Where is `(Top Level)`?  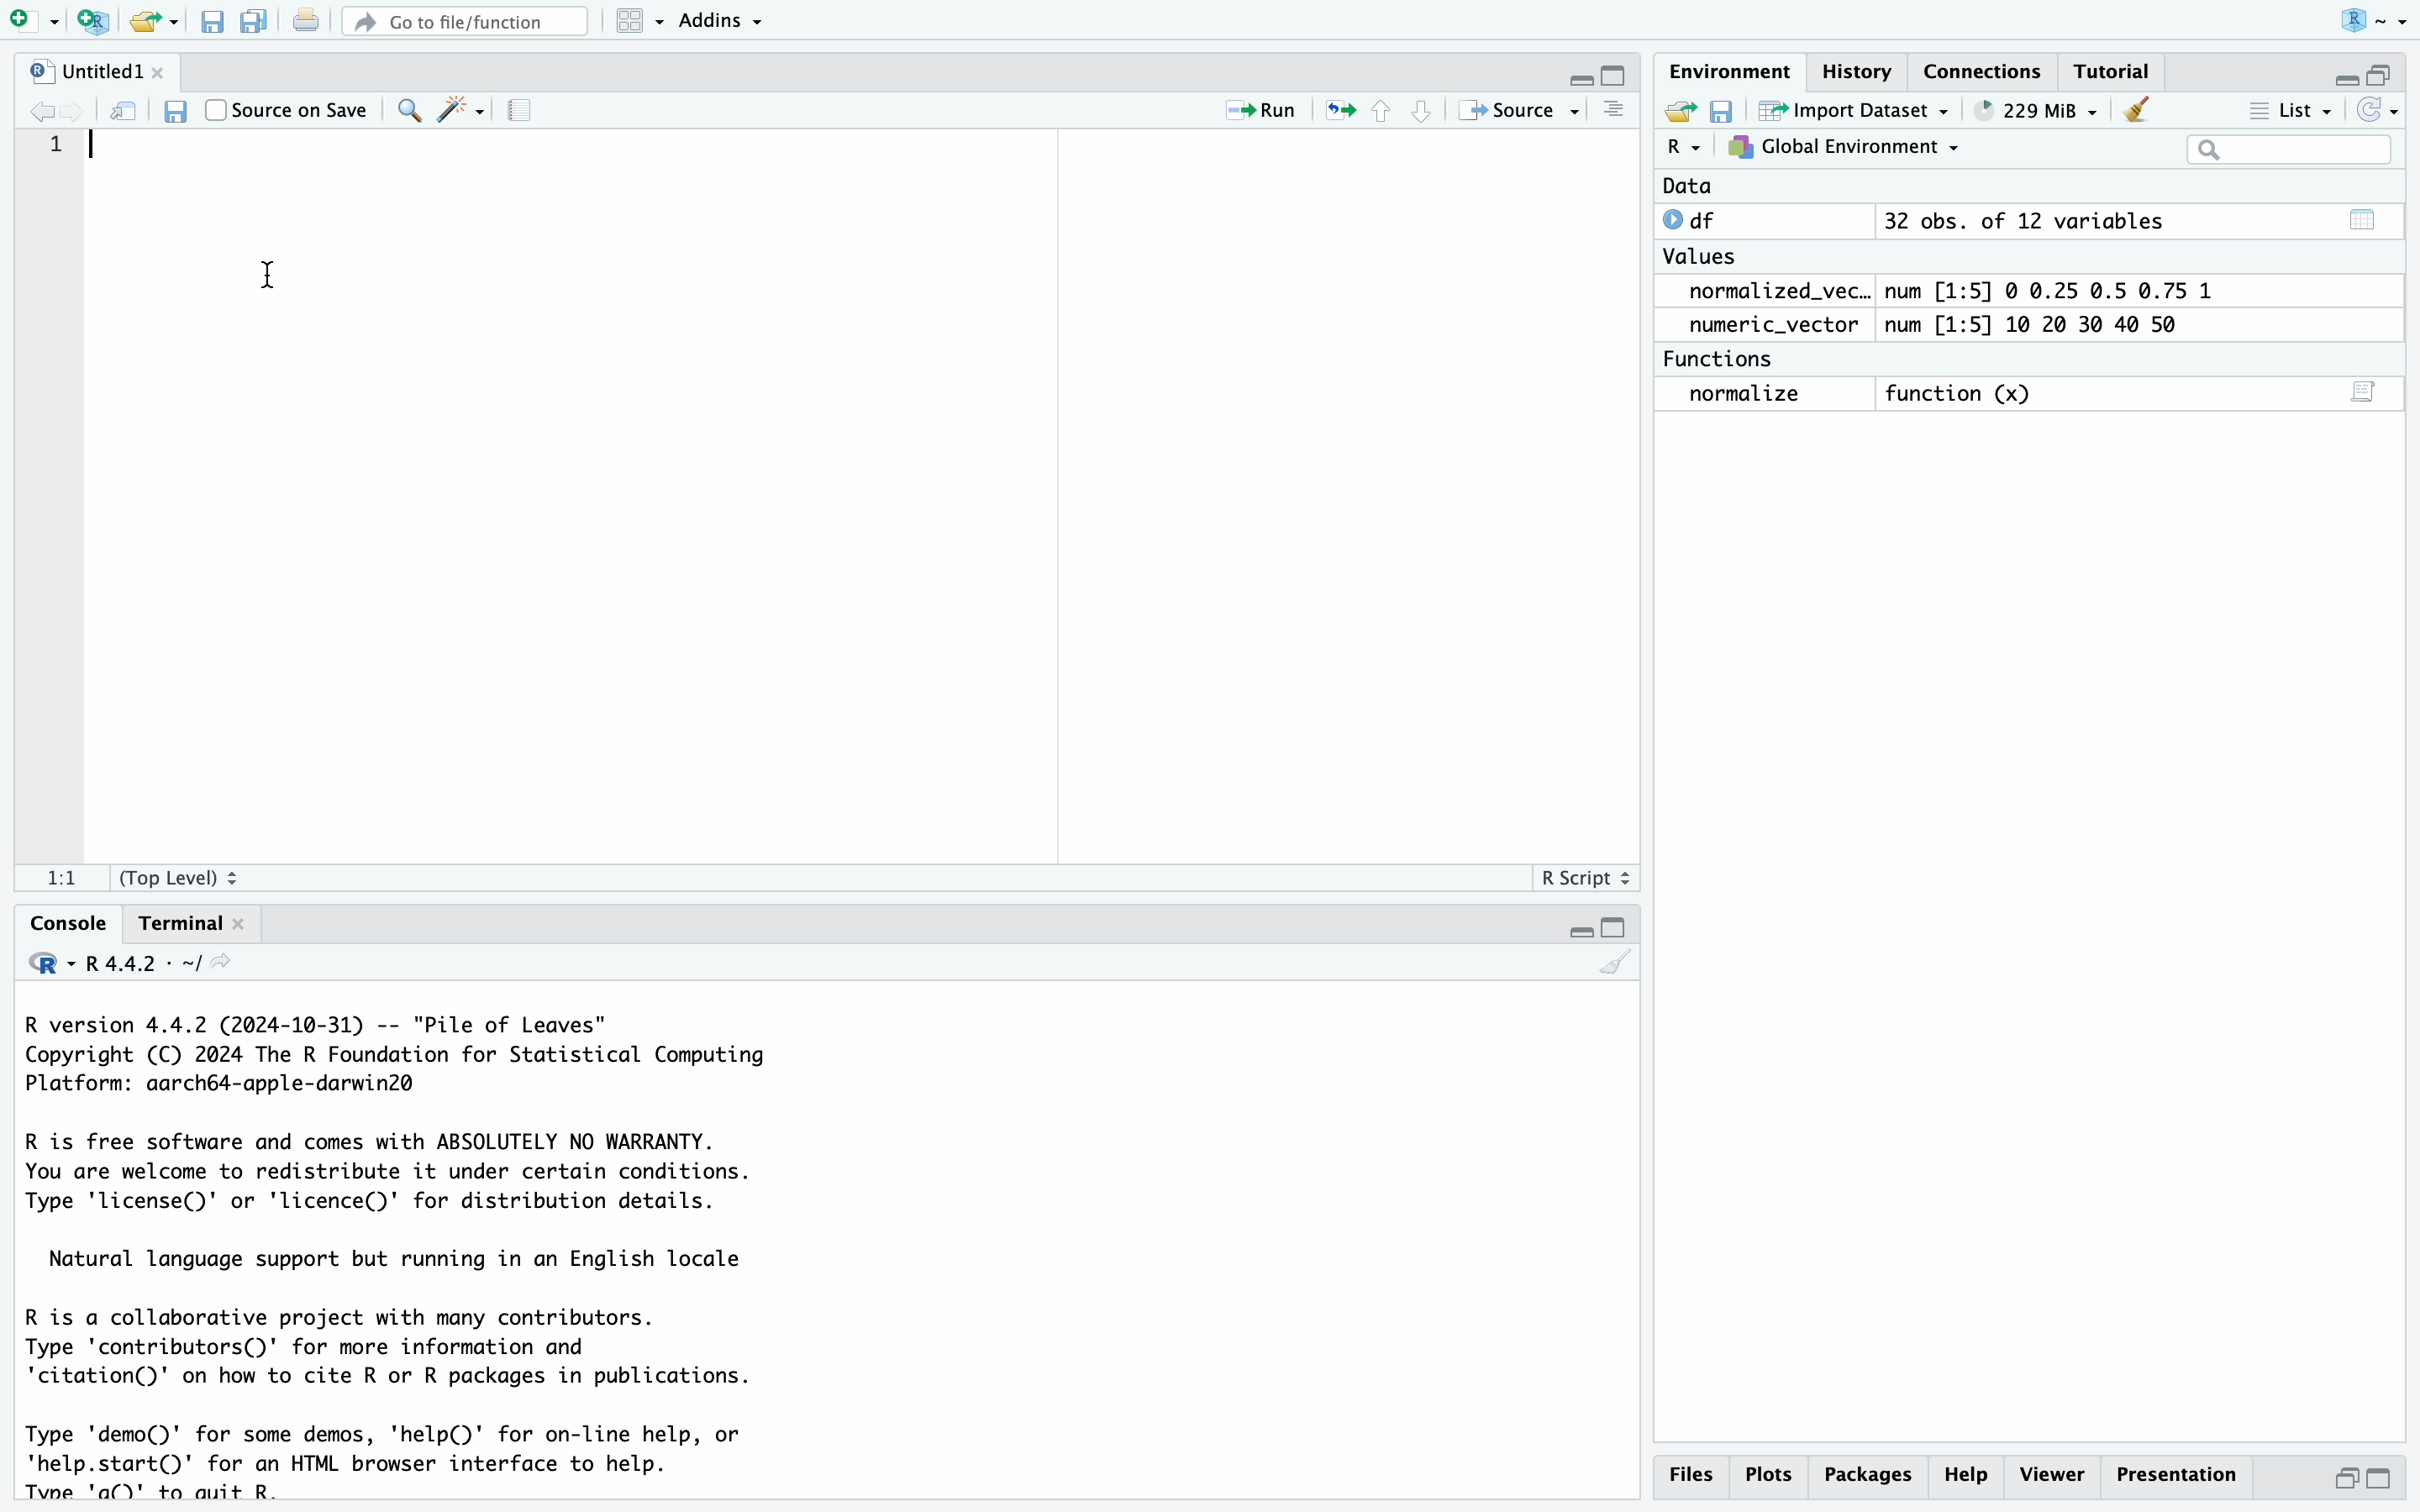
(Top Level) is located at coordinates (176, 882).